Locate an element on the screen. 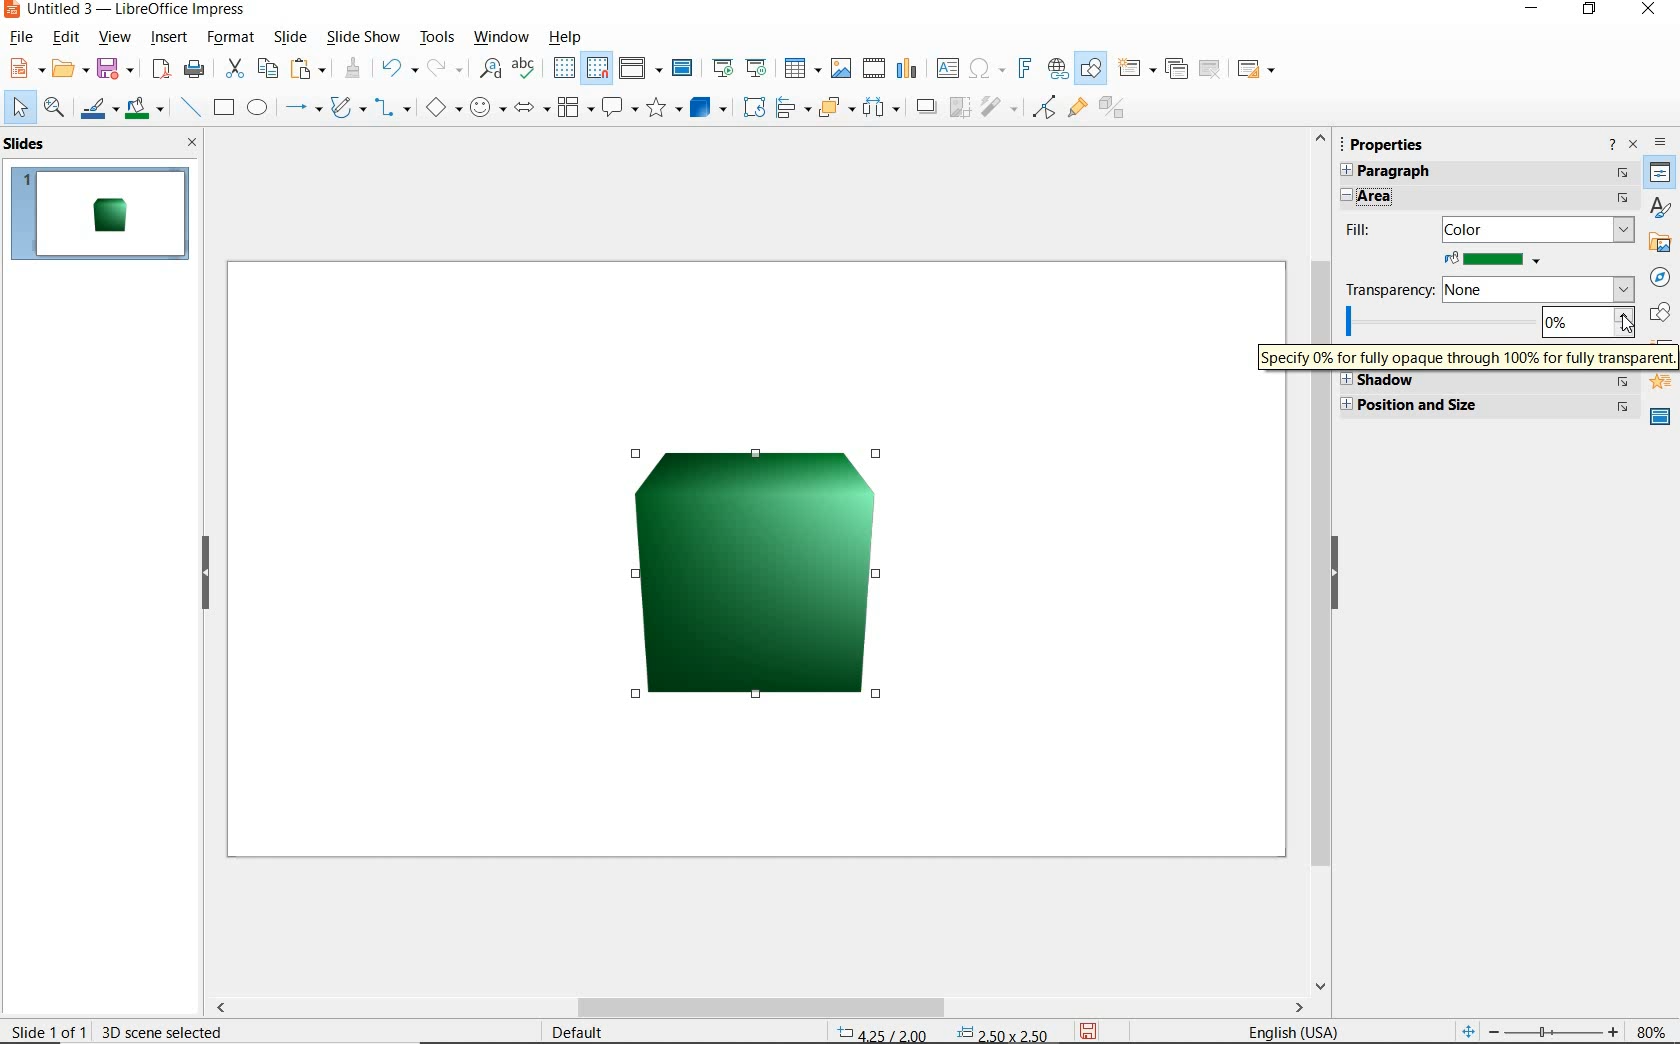 The image size is (1680, 1044). HIDE is located at coordinates (204, 574).